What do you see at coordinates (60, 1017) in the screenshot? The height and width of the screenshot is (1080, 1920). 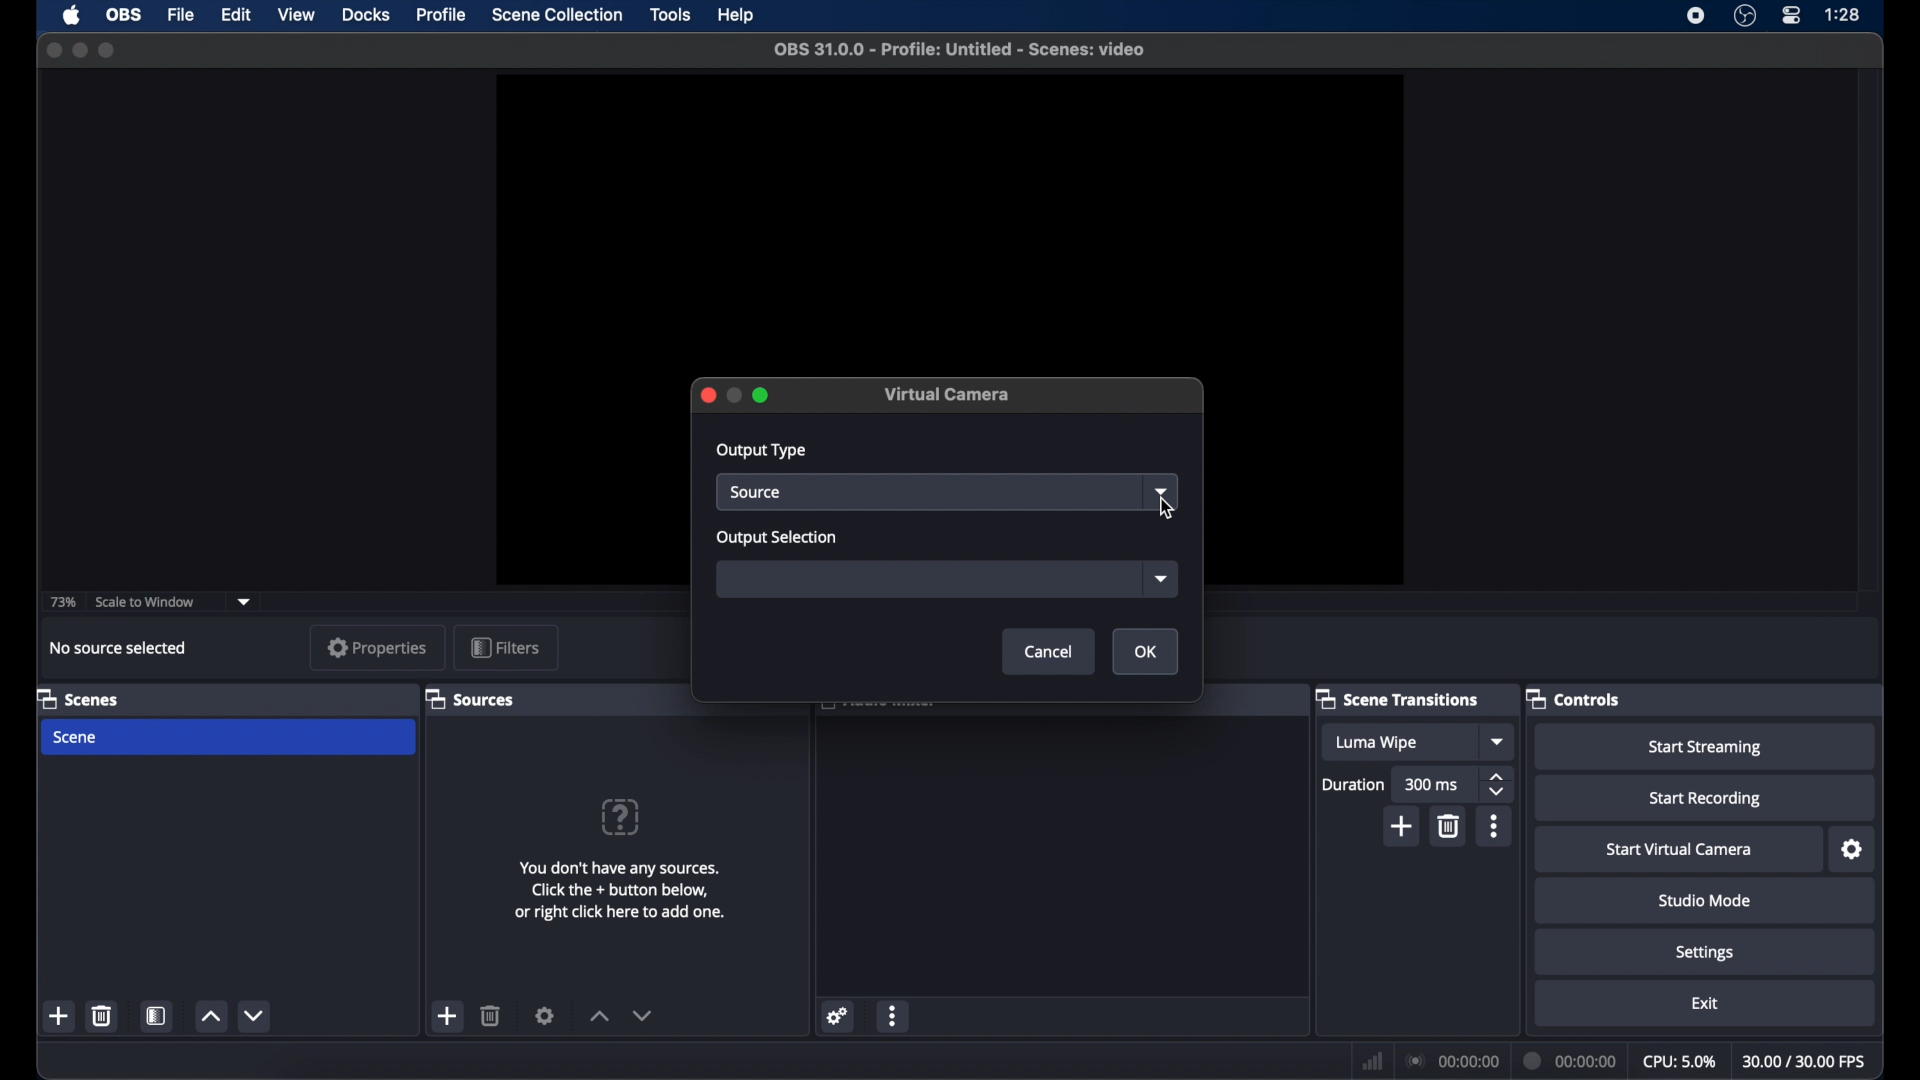 I see `add` at bounding box center [60, 1017].